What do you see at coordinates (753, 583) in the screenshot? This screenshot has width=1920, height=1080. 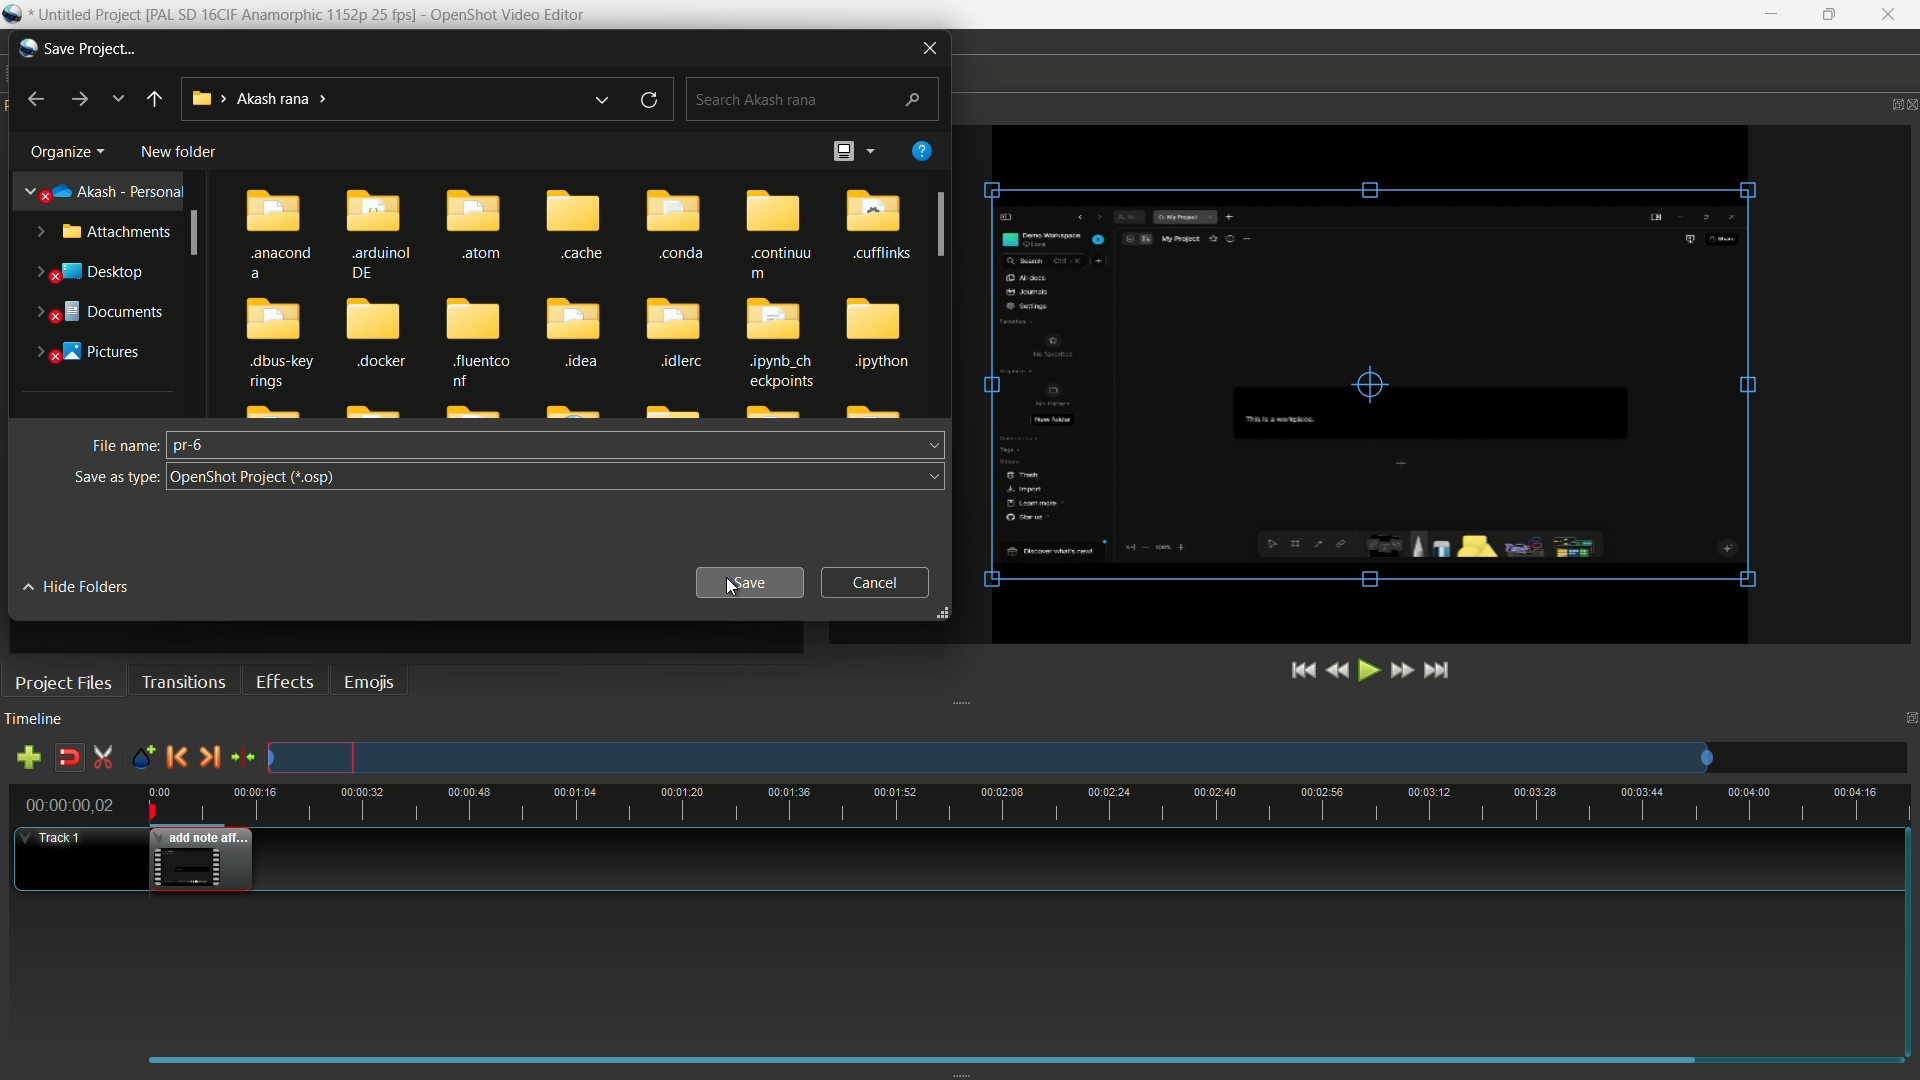 I see `save` at bounding box center [753, 583].